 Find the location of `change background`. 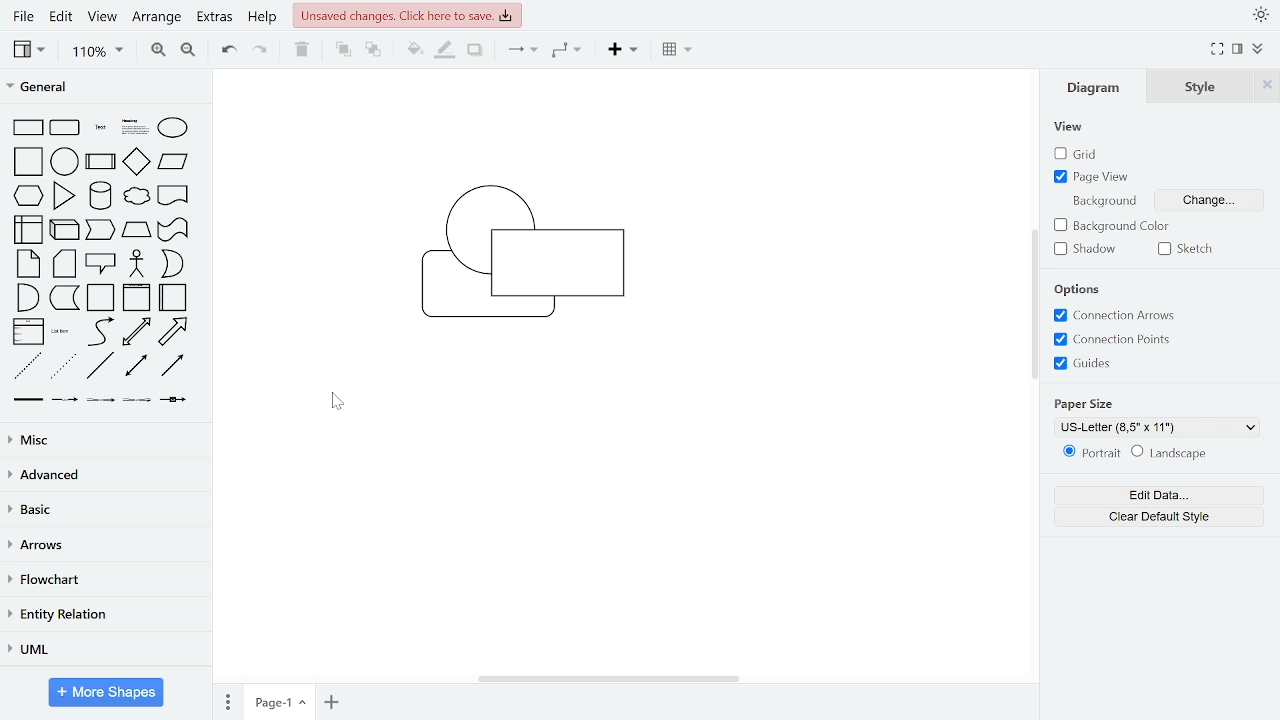

change background is located at coordinates (1208, 200).